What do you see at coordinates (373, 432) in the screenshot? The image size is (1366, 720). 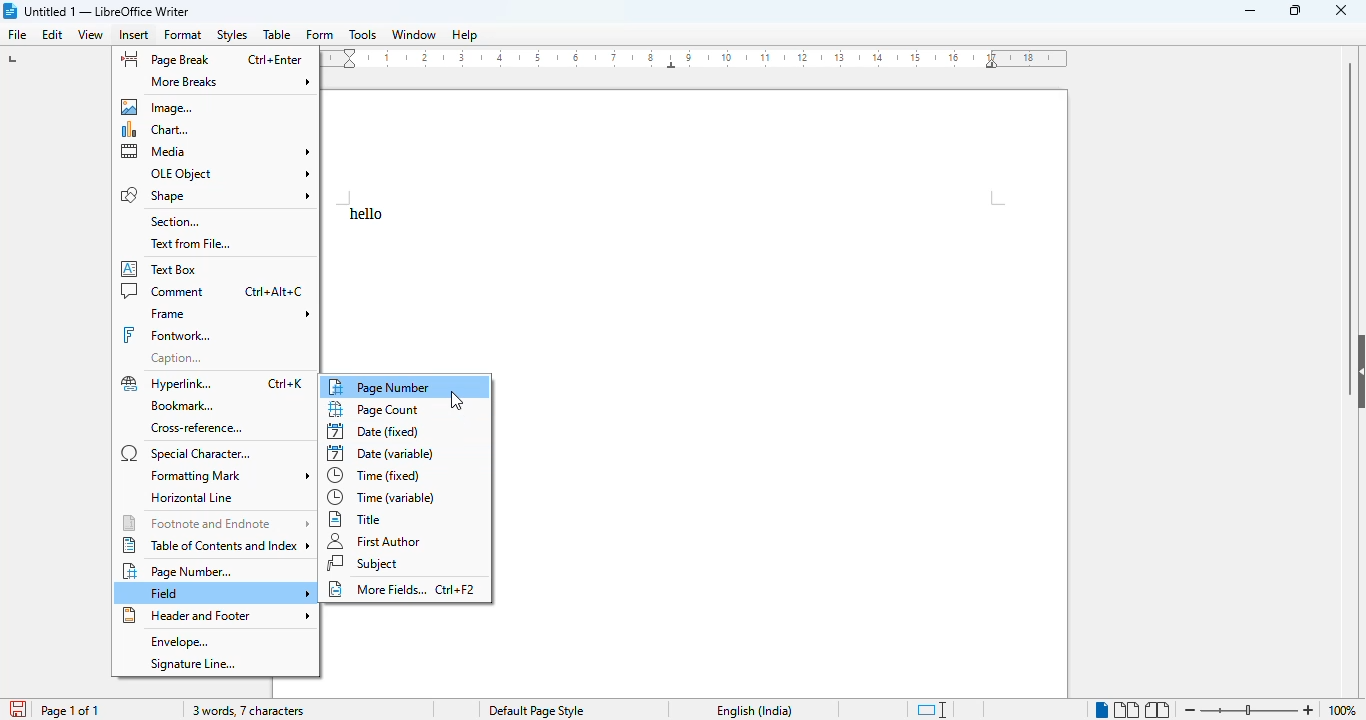 I see `date (fixed)` at bounding box center [373, 432].